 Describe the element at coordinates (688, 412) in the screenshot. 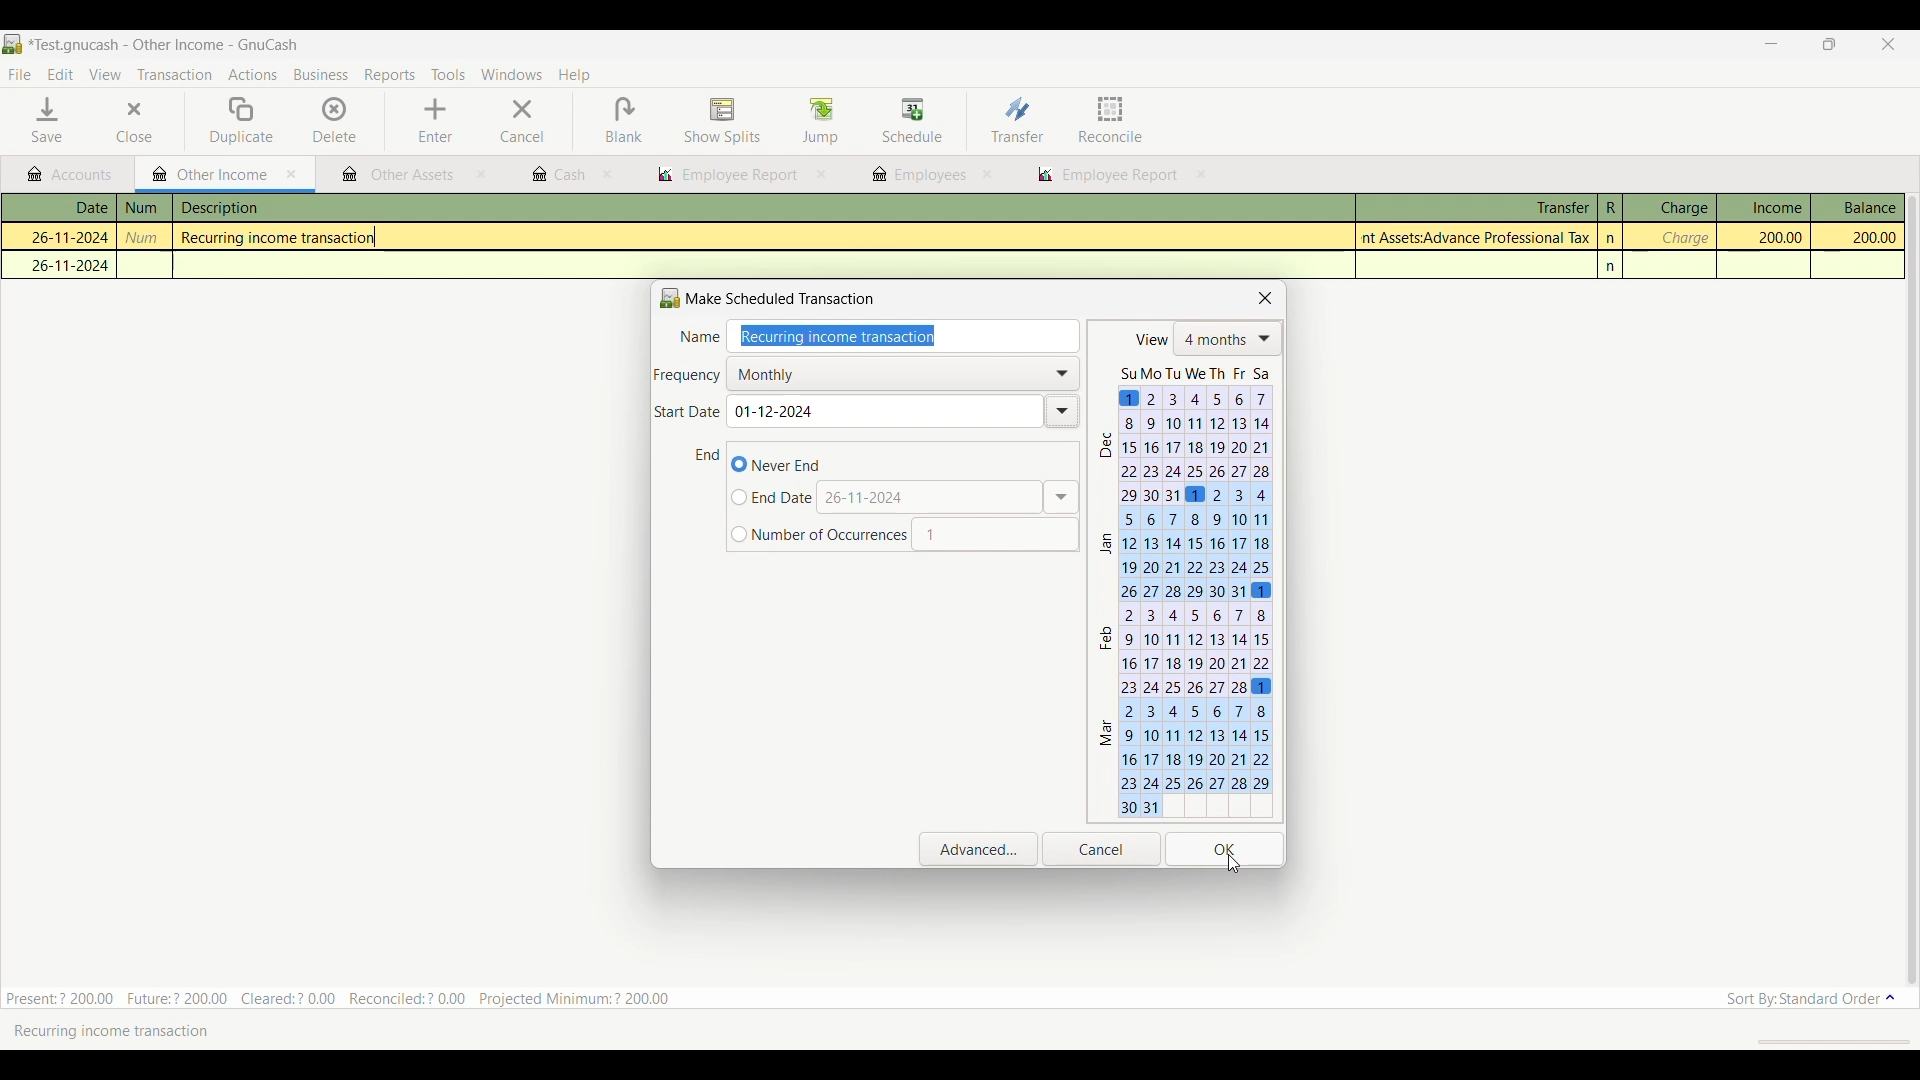

I see `Indicates Start date of transaction` at that location.